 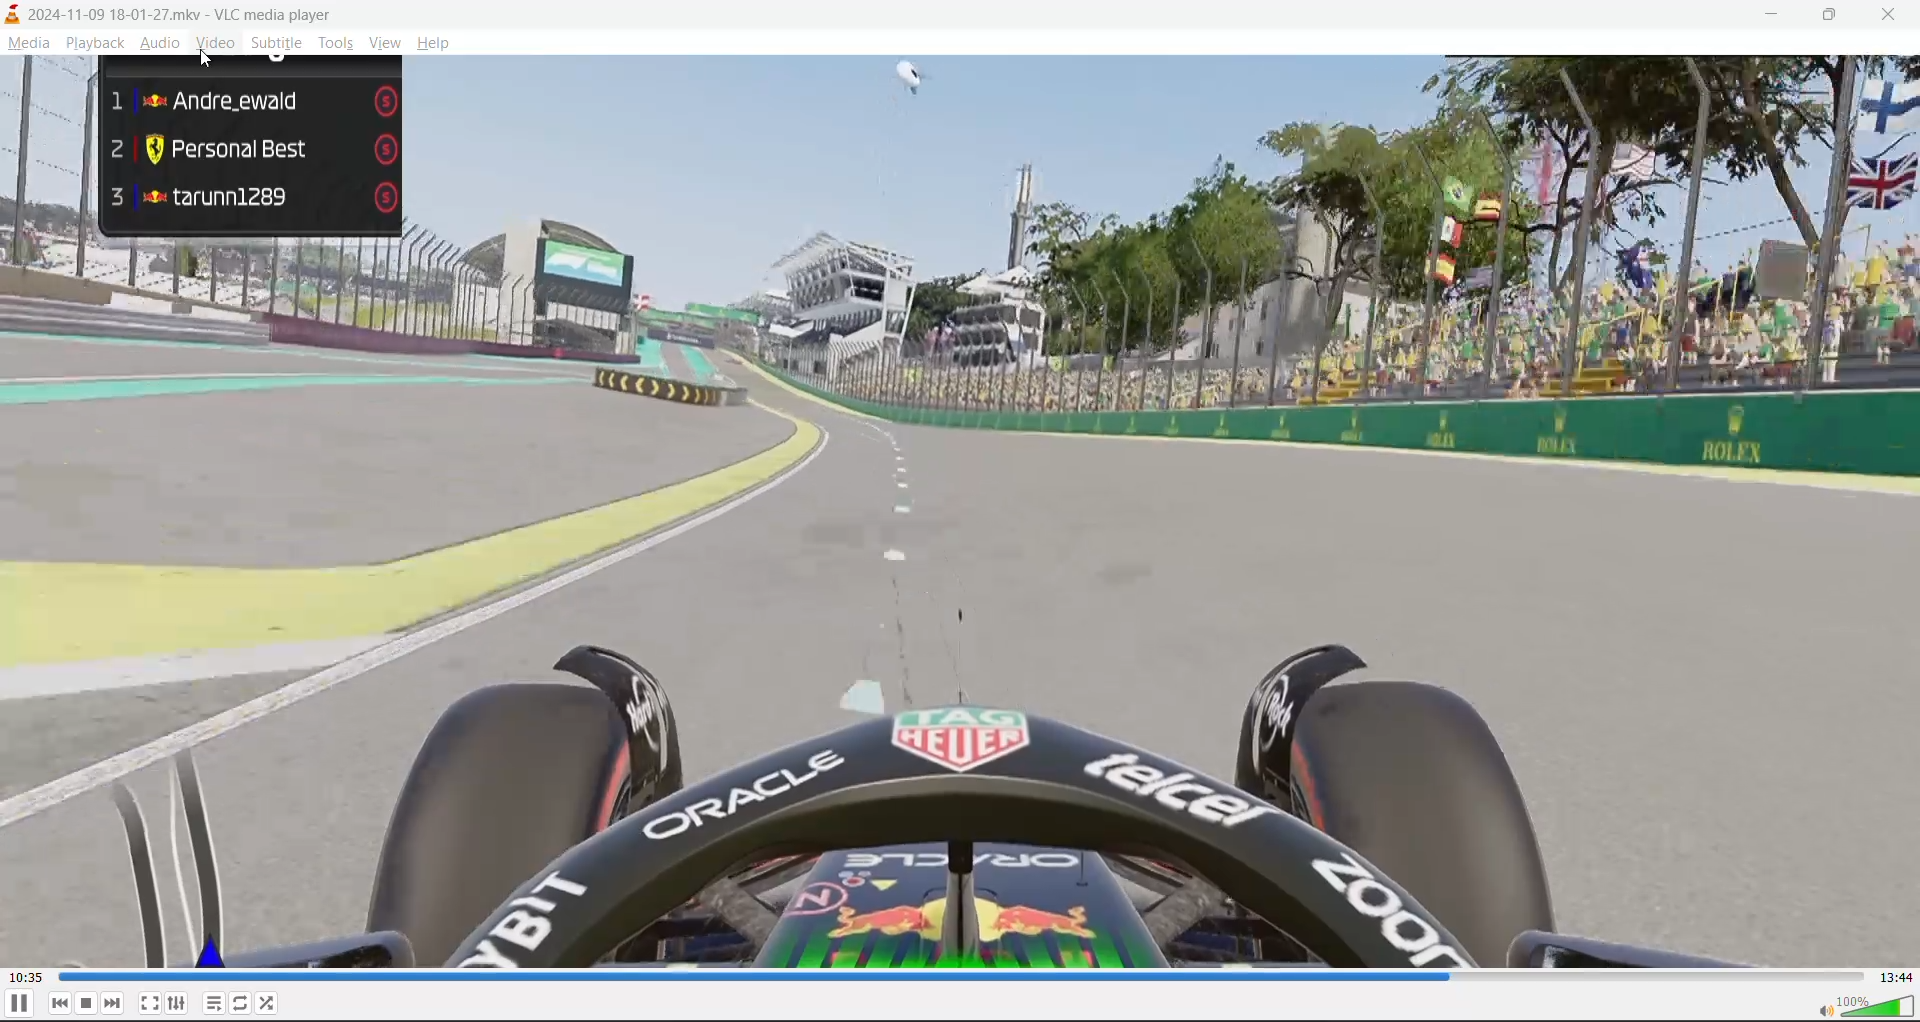 What do you see at coordinates (276, 1004) in the screenshot?
I see `random` at bounding box center [276, 1004].